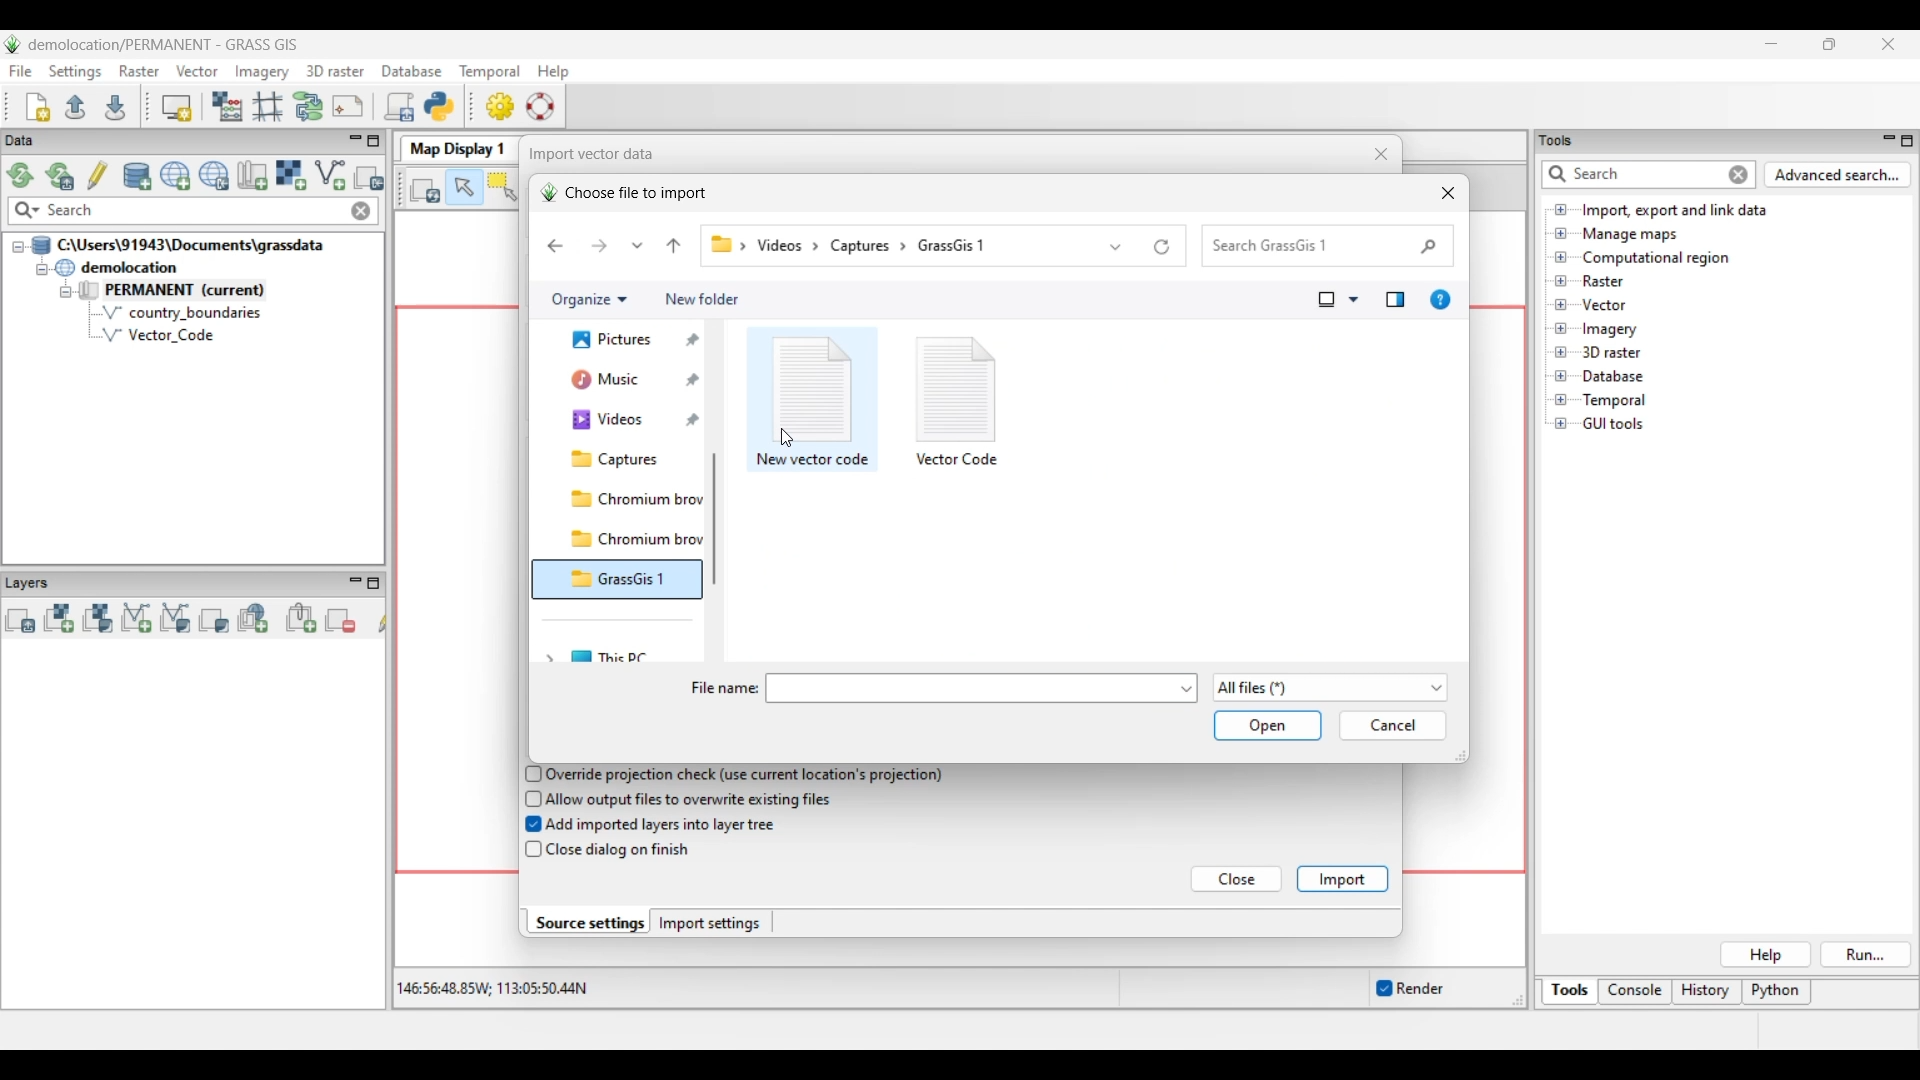  What do you see at coordinates (1561, 400) in the screenshot?
I see `Click to open Temporal` at bounding box center [1561, 400].